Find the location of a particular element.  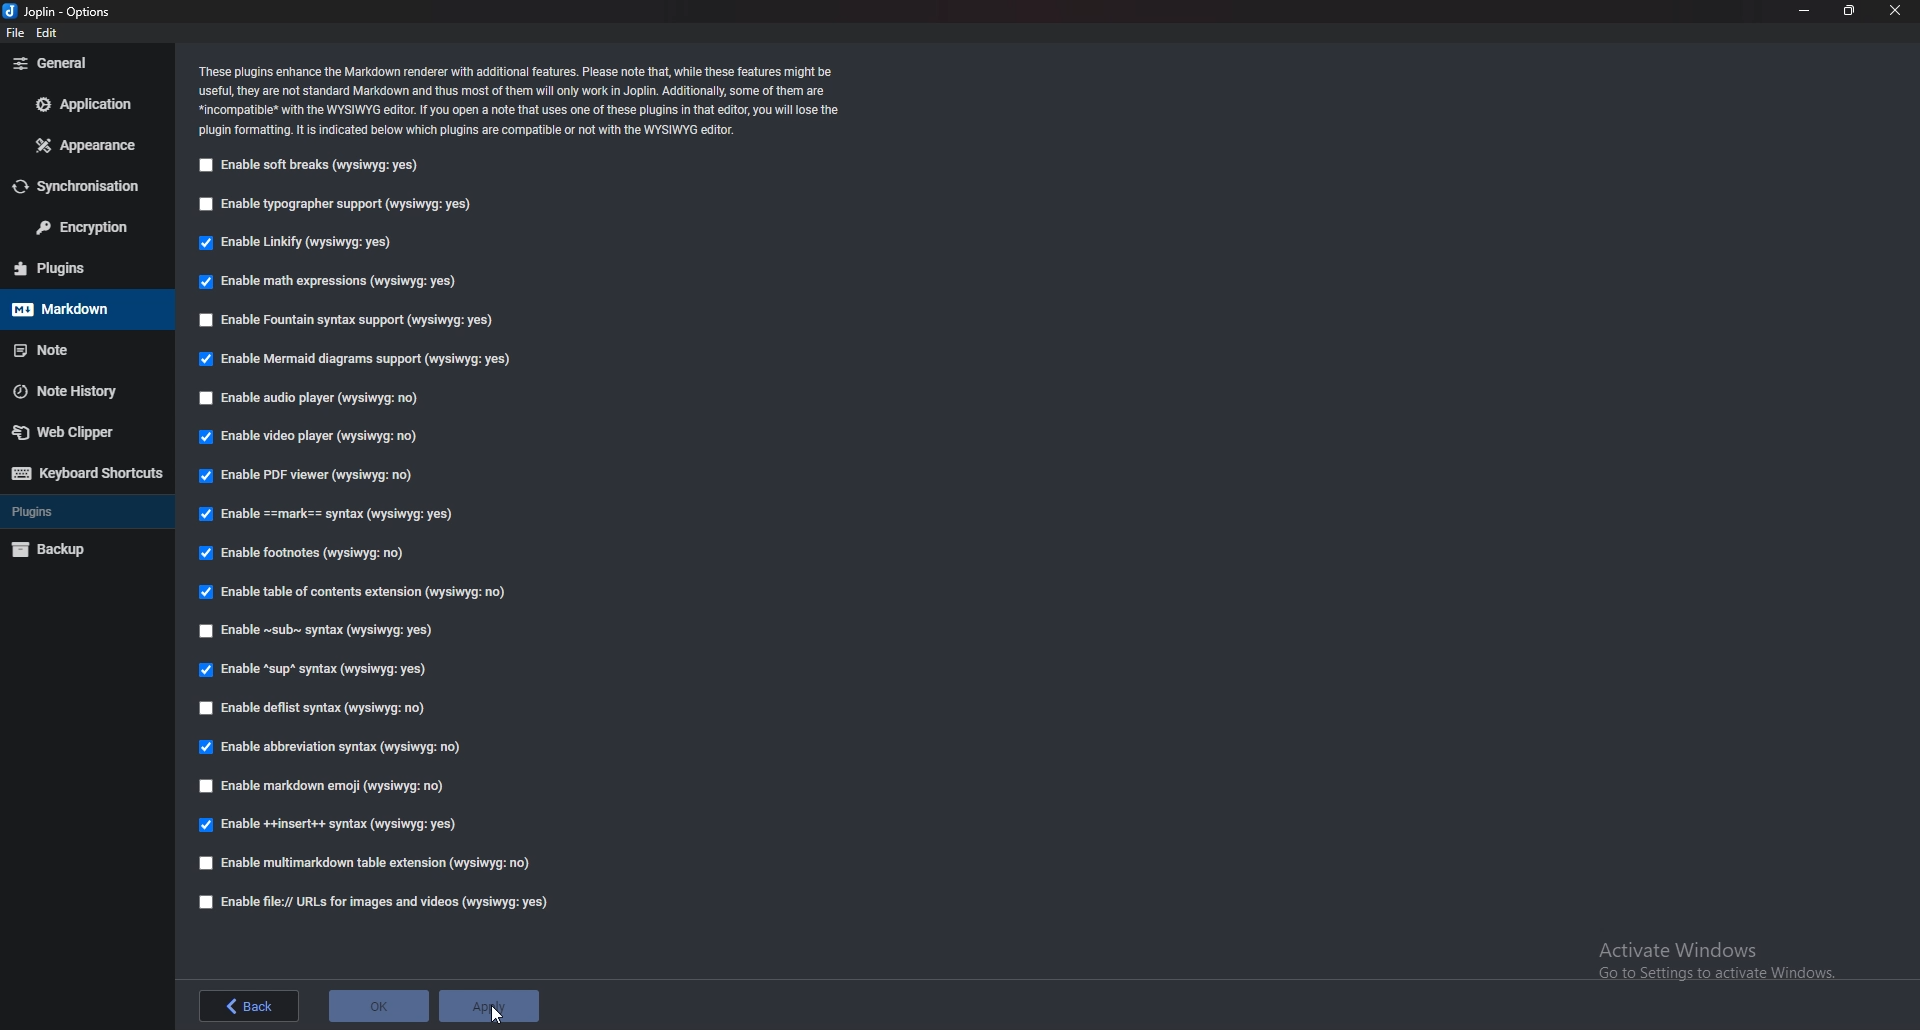

Info is located at coordinates (523, 98).